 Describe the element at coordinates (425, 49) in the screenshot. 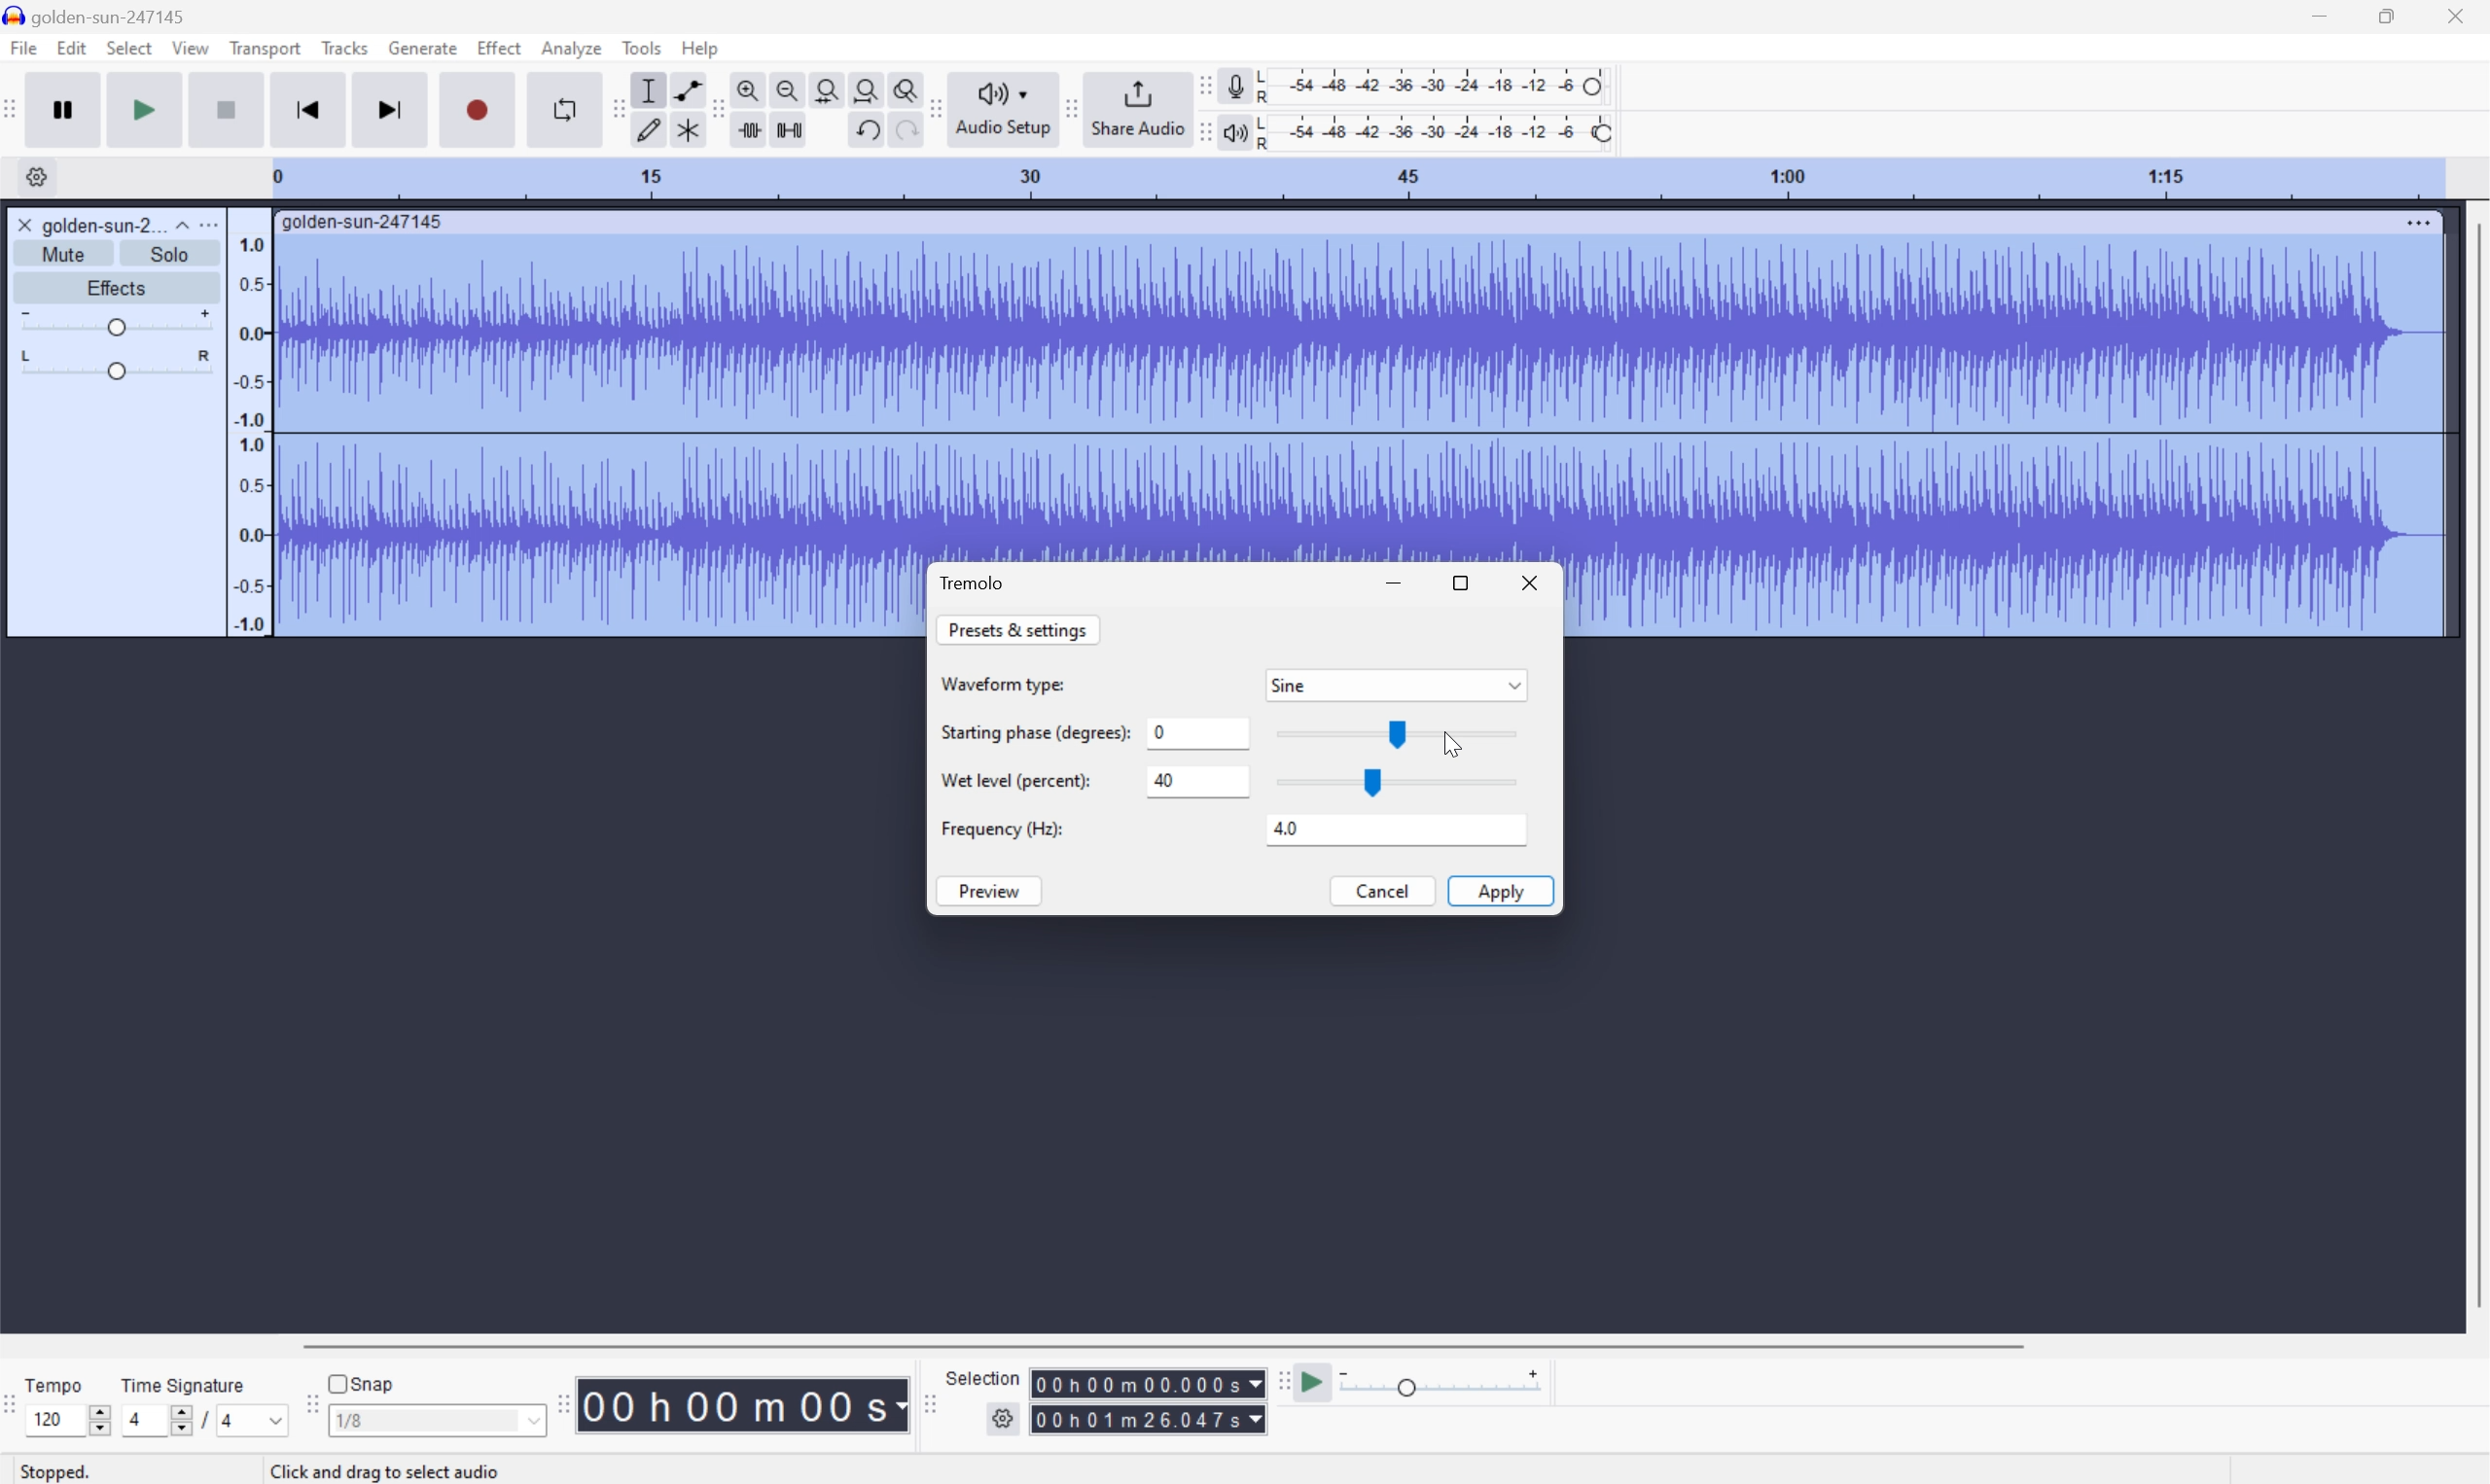

I see `Generate` at that location.